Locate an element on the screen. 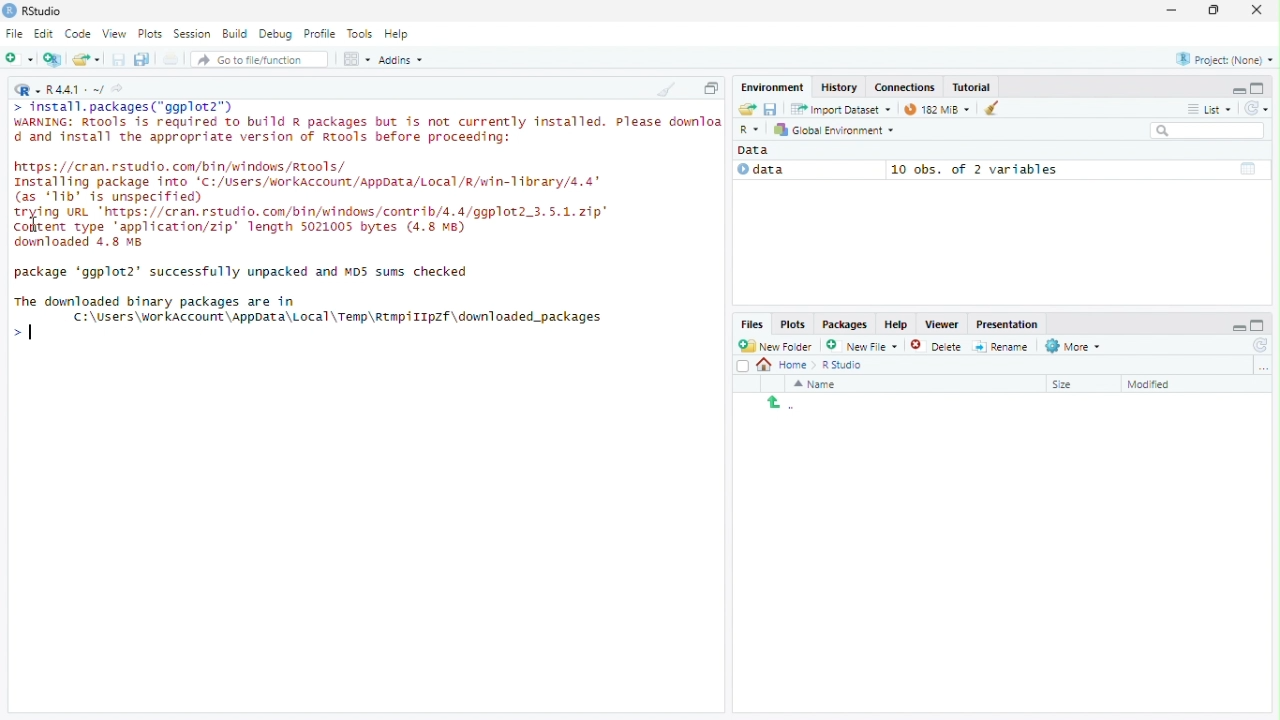 This screenshot has width=1280, height=720. Build is located at coordinates (237, 34).